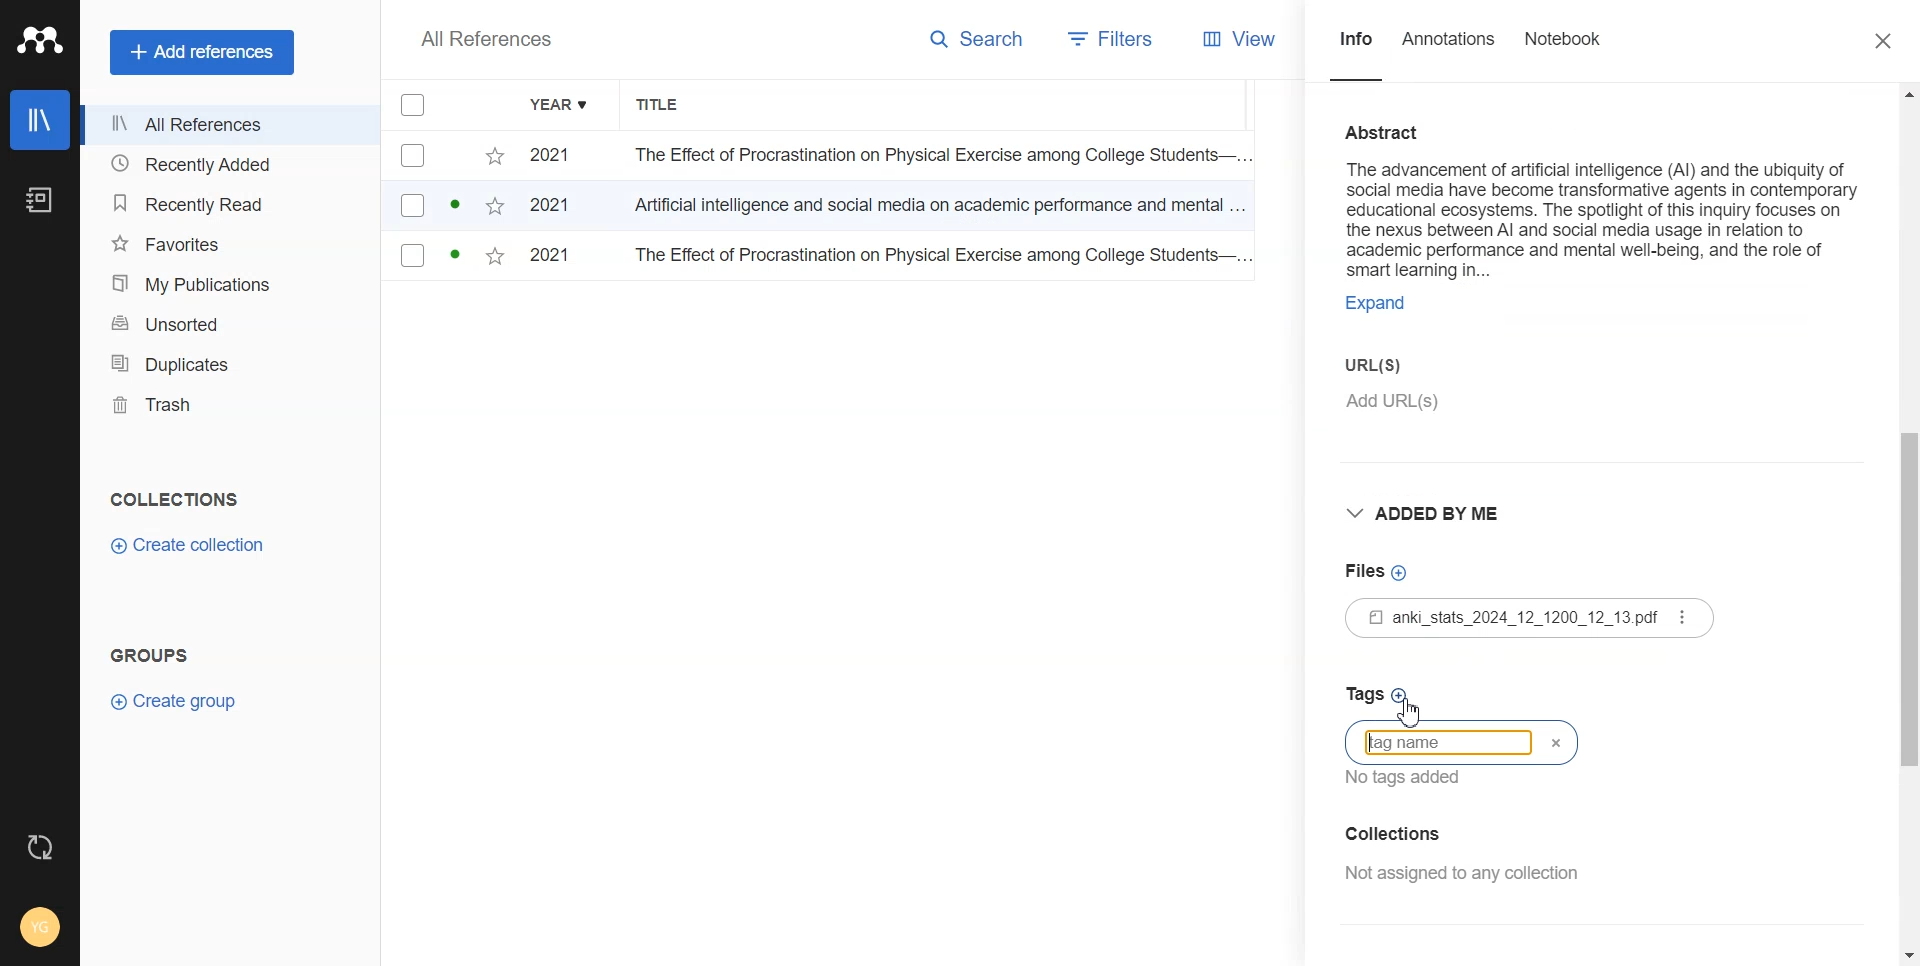  I want to click on Add URLs, so click(1501, 411).